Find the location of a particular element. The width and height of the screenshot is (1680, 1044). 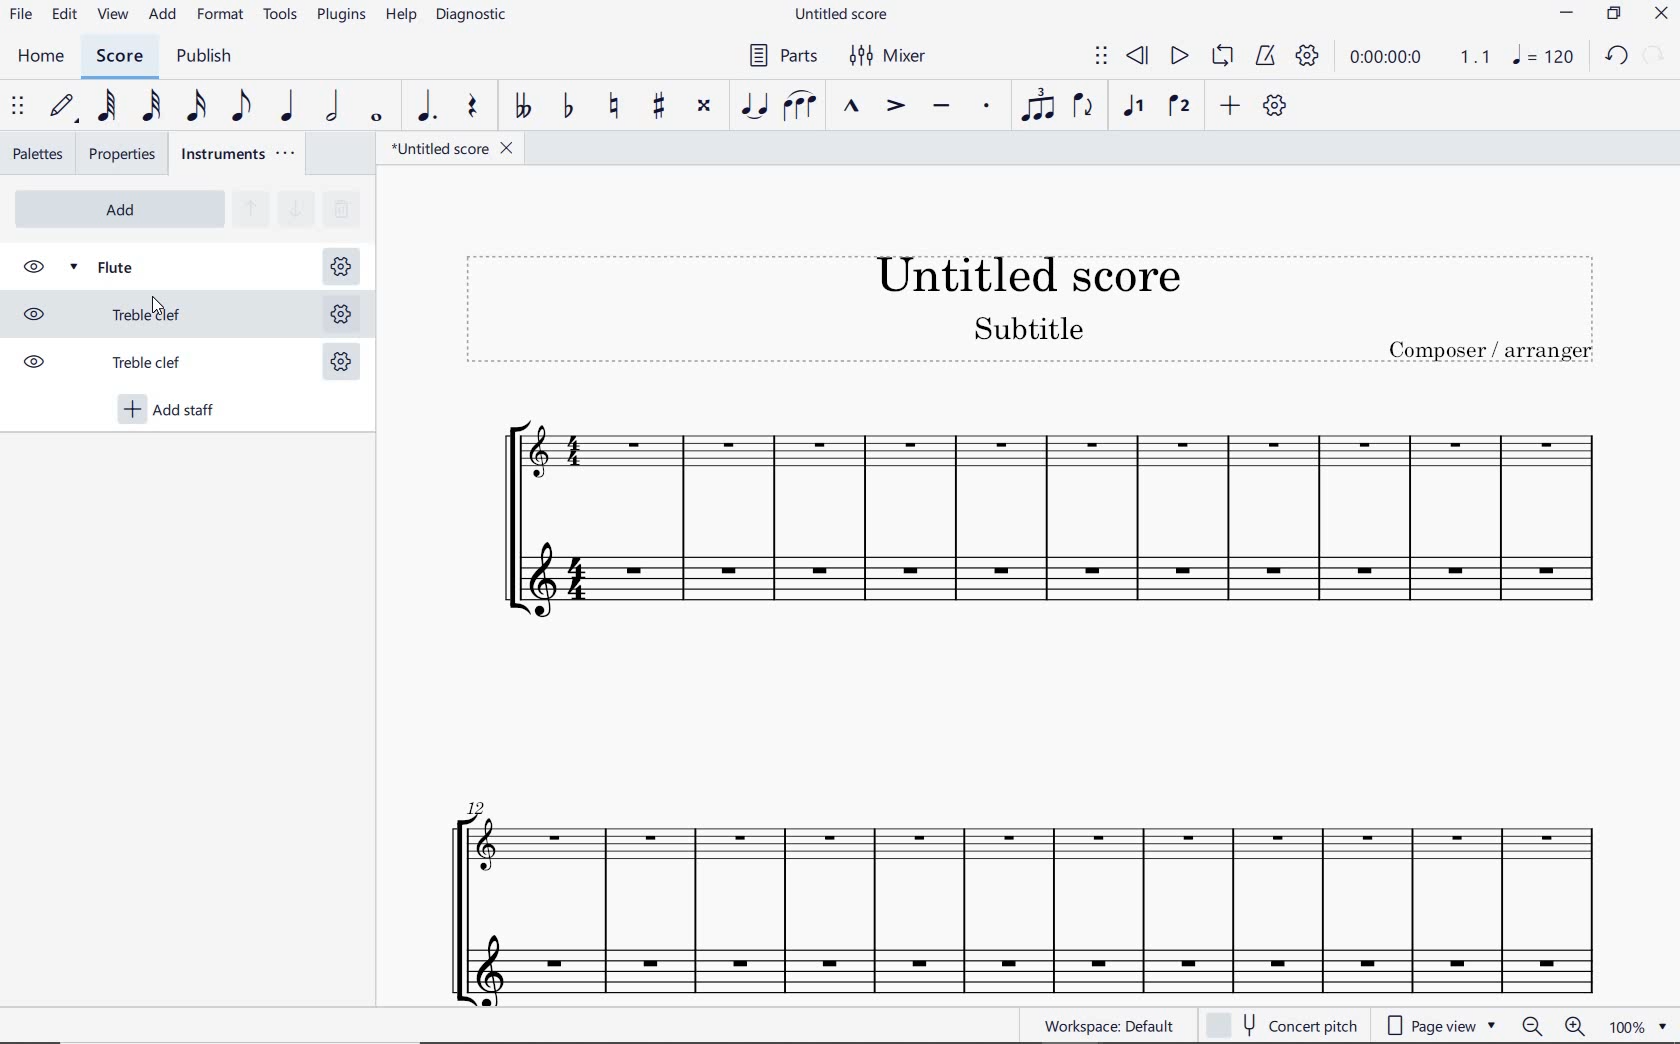

TOGGLE DOUBLE-SHARP is located at coordinates (706, 107).